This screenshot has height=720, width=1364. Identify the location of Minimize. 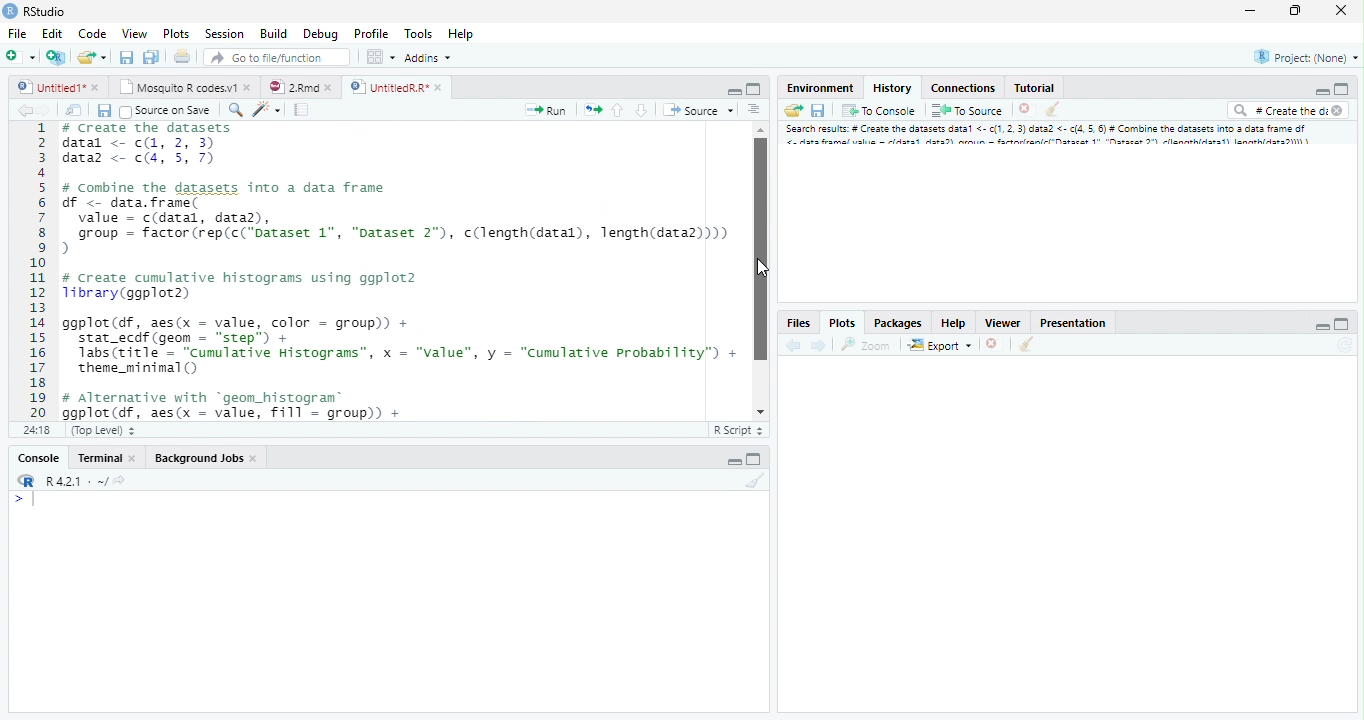
(733, 91).